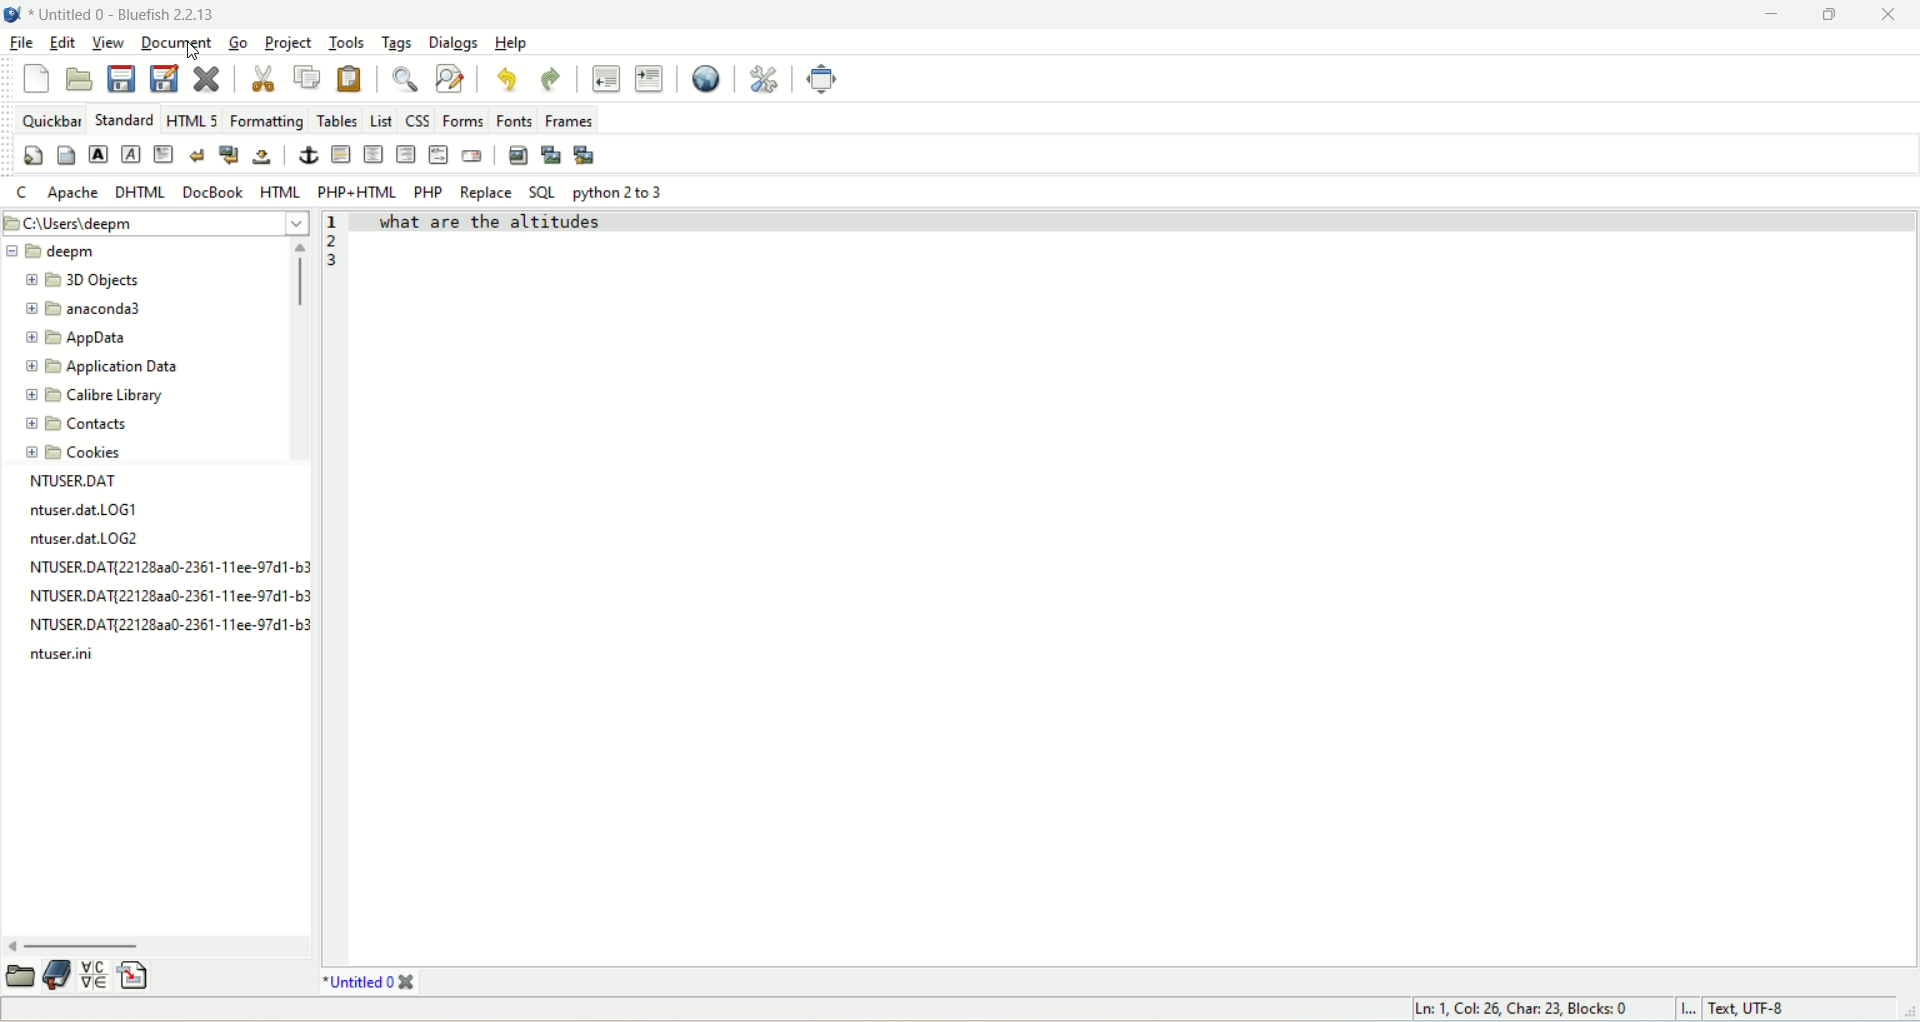 The image size is (1920, 1022). I want to click on SQL, so click(541, 190).